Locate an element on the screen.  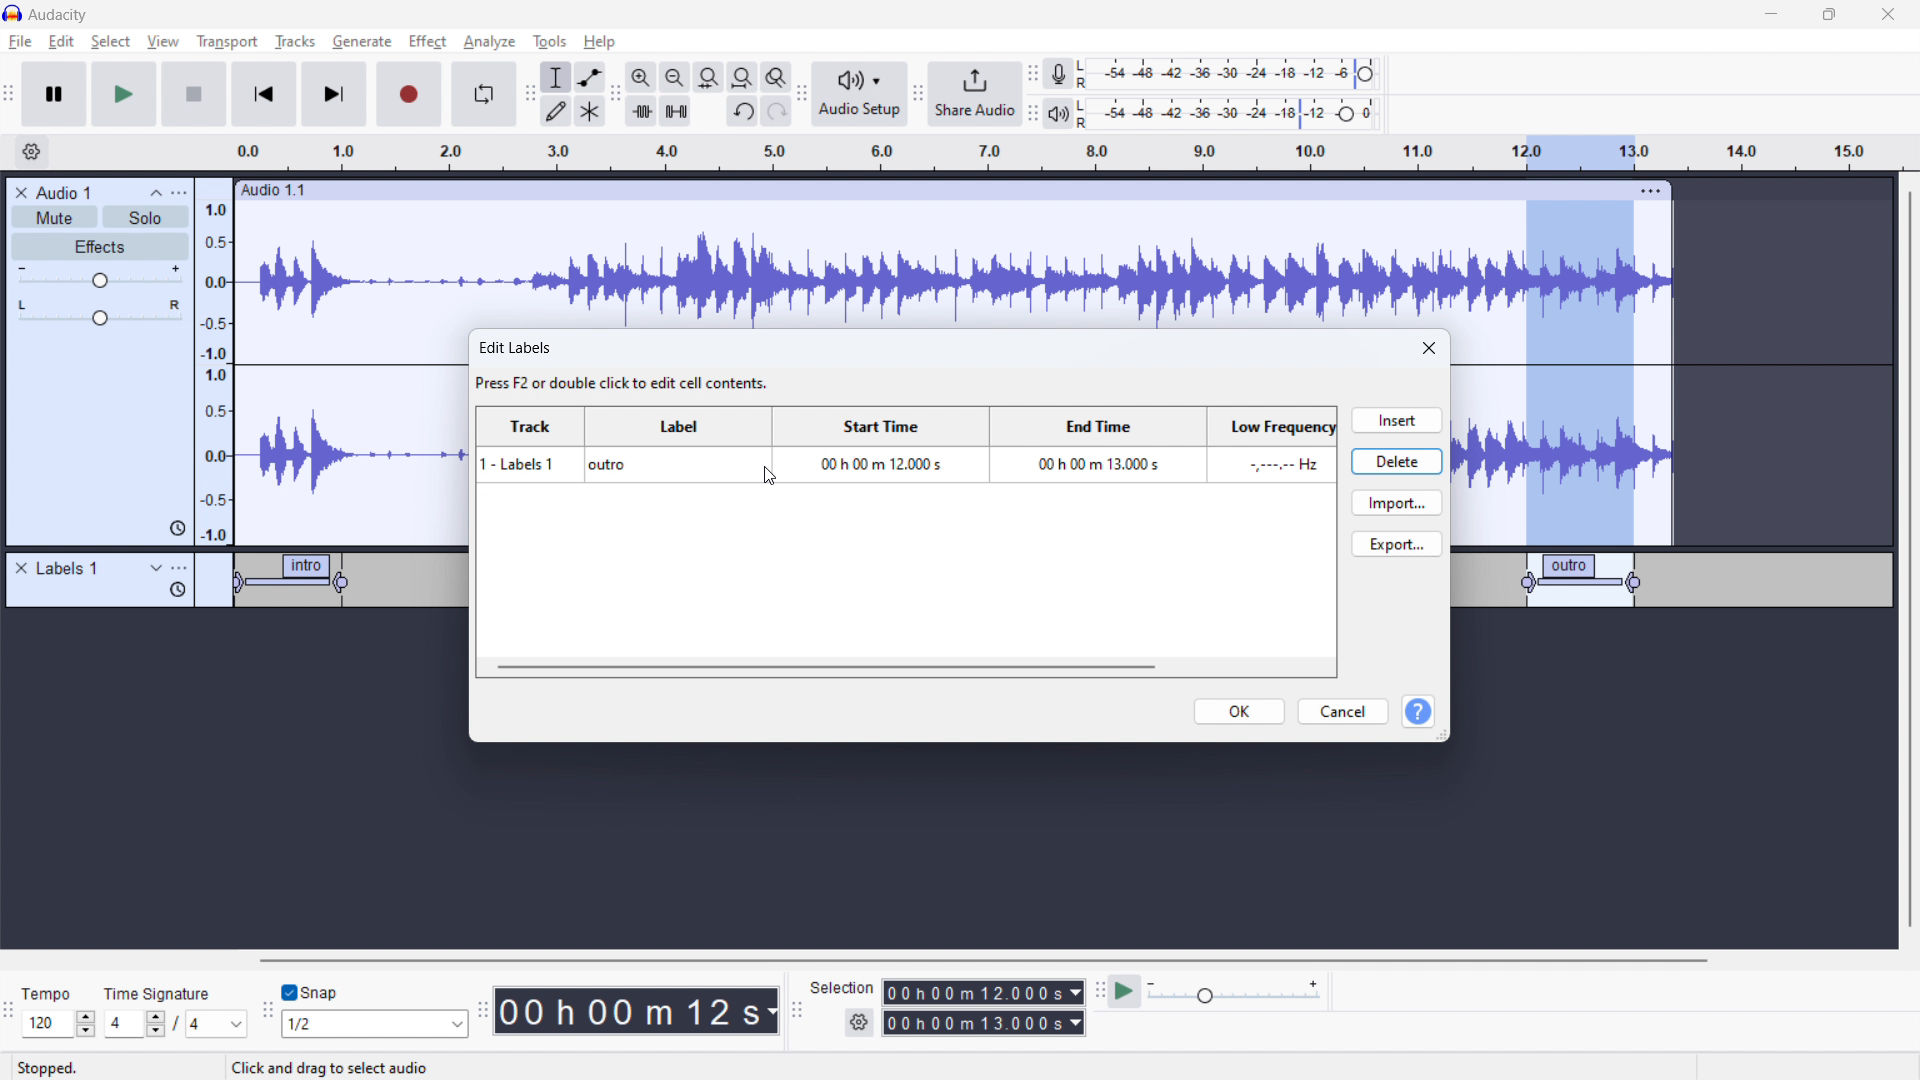
playback meter is located at coordinates (1057, 115).